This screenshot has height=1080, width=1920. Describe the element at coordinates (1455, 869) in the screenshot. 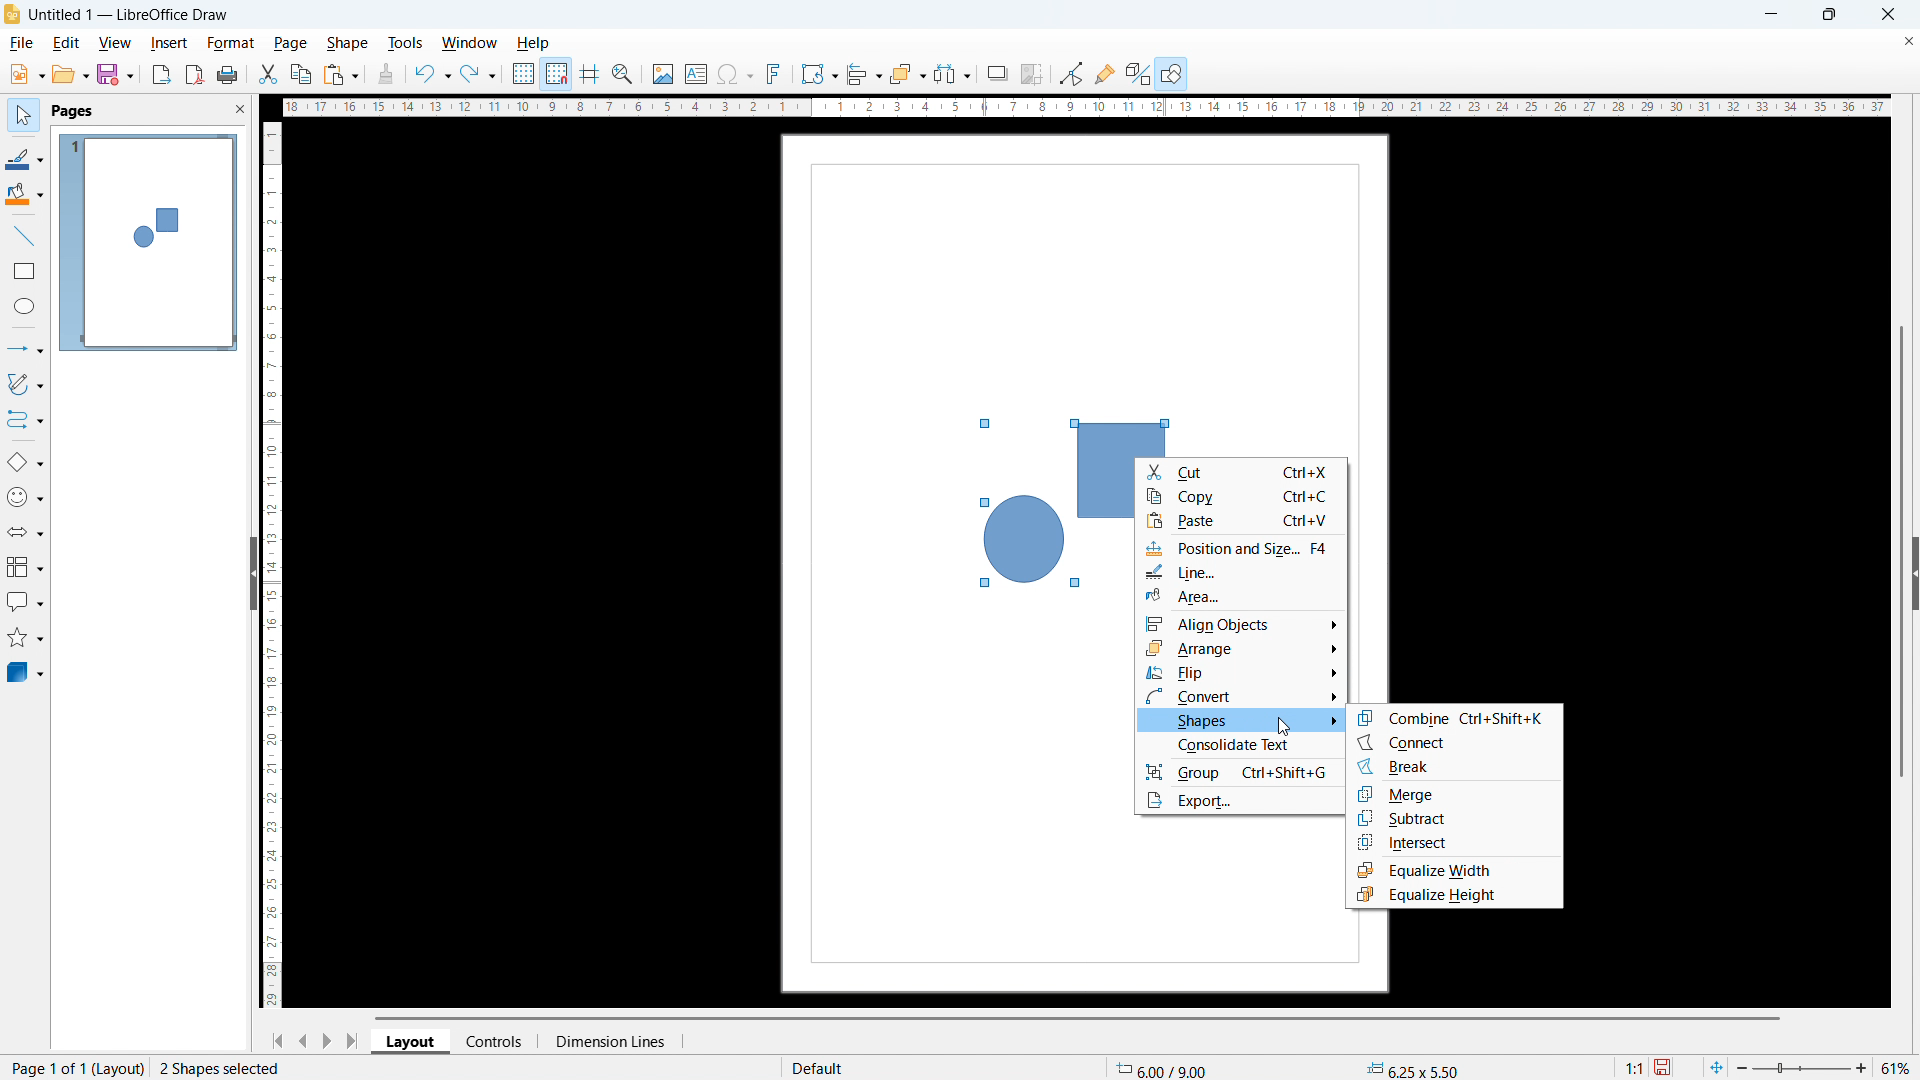

I see `equalize width` at that location.